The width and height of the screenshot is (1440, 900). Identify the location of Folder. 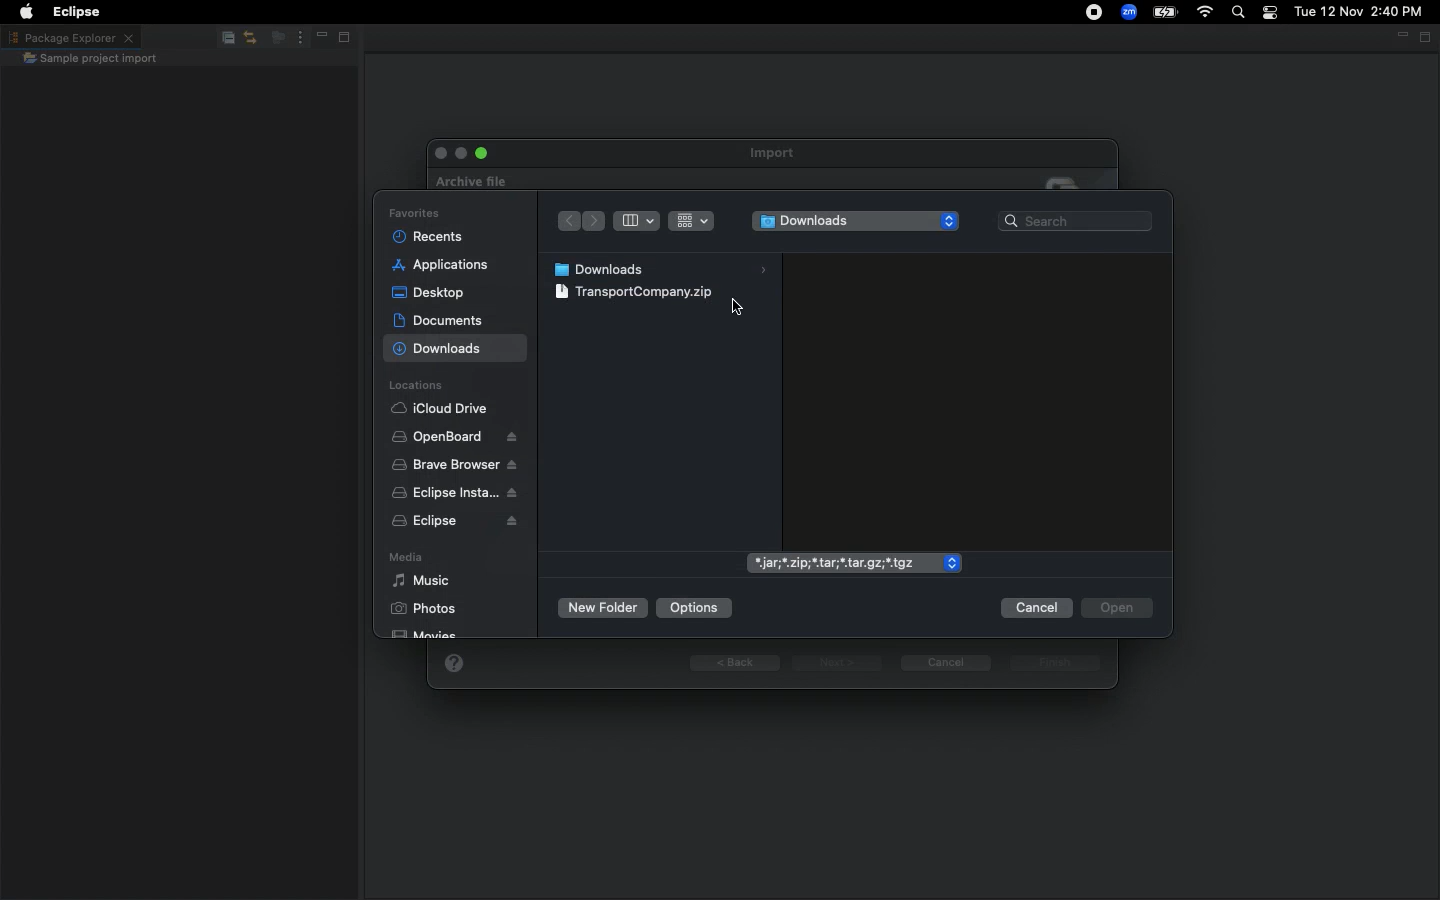
(90, 60).